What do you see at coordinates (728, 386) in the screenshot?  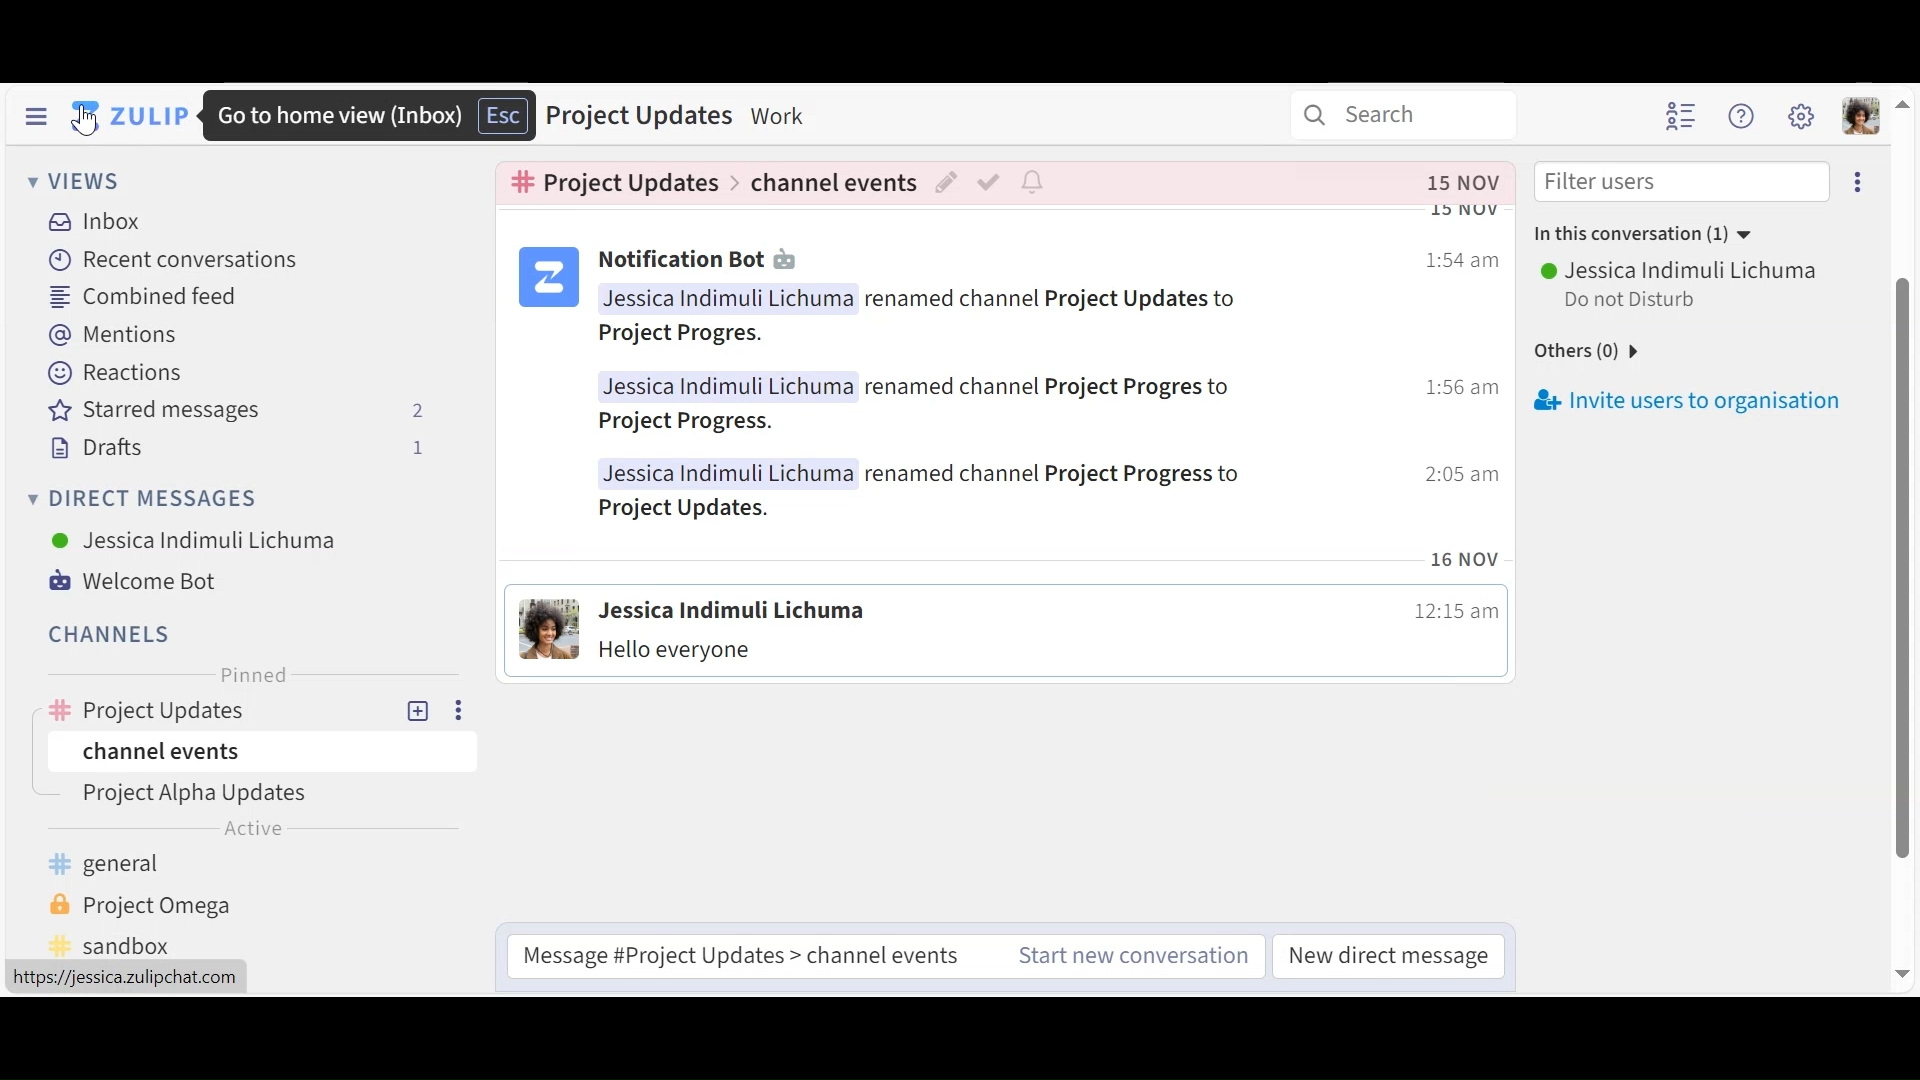 I see `user name` at bounding box center [728, 386].